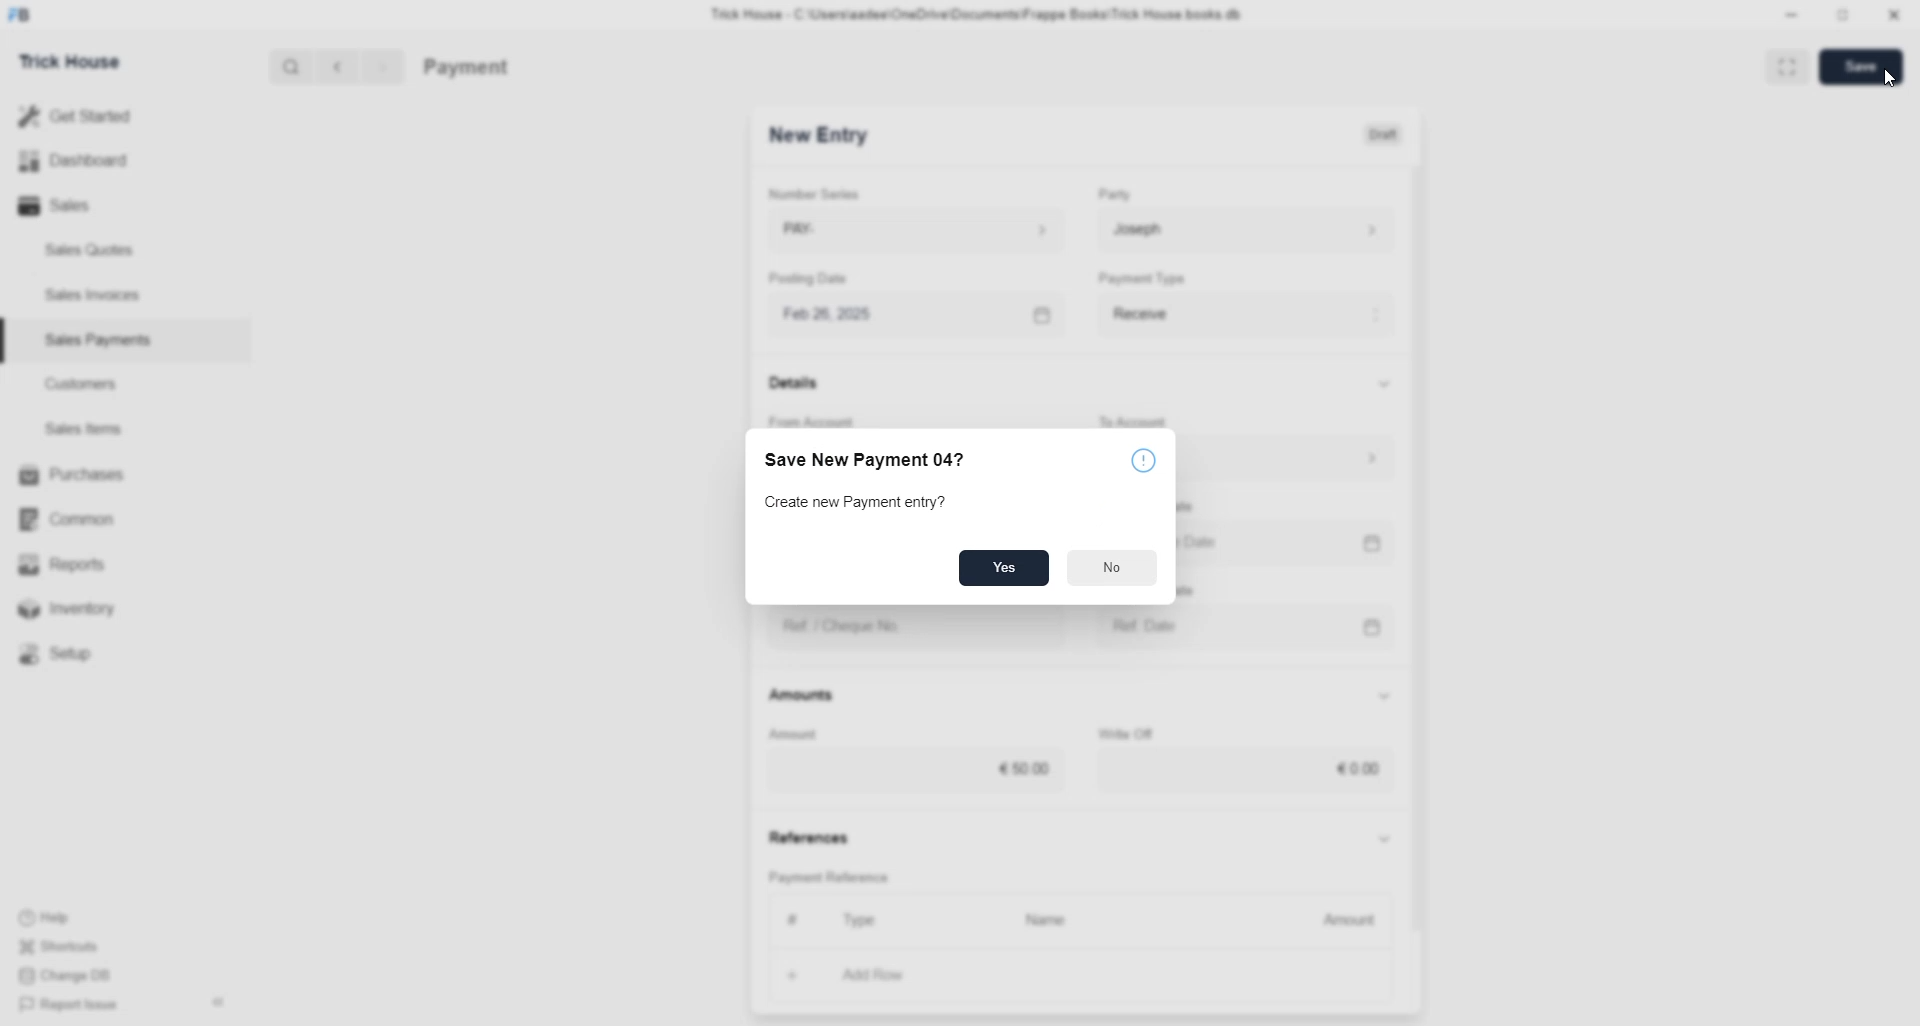 Image resolution: width=1920 pixels, height=1026 pixels. What do you see at coordinates (48, 912) in the screenshot?
I see `Help` at bounding box center [48, 912].